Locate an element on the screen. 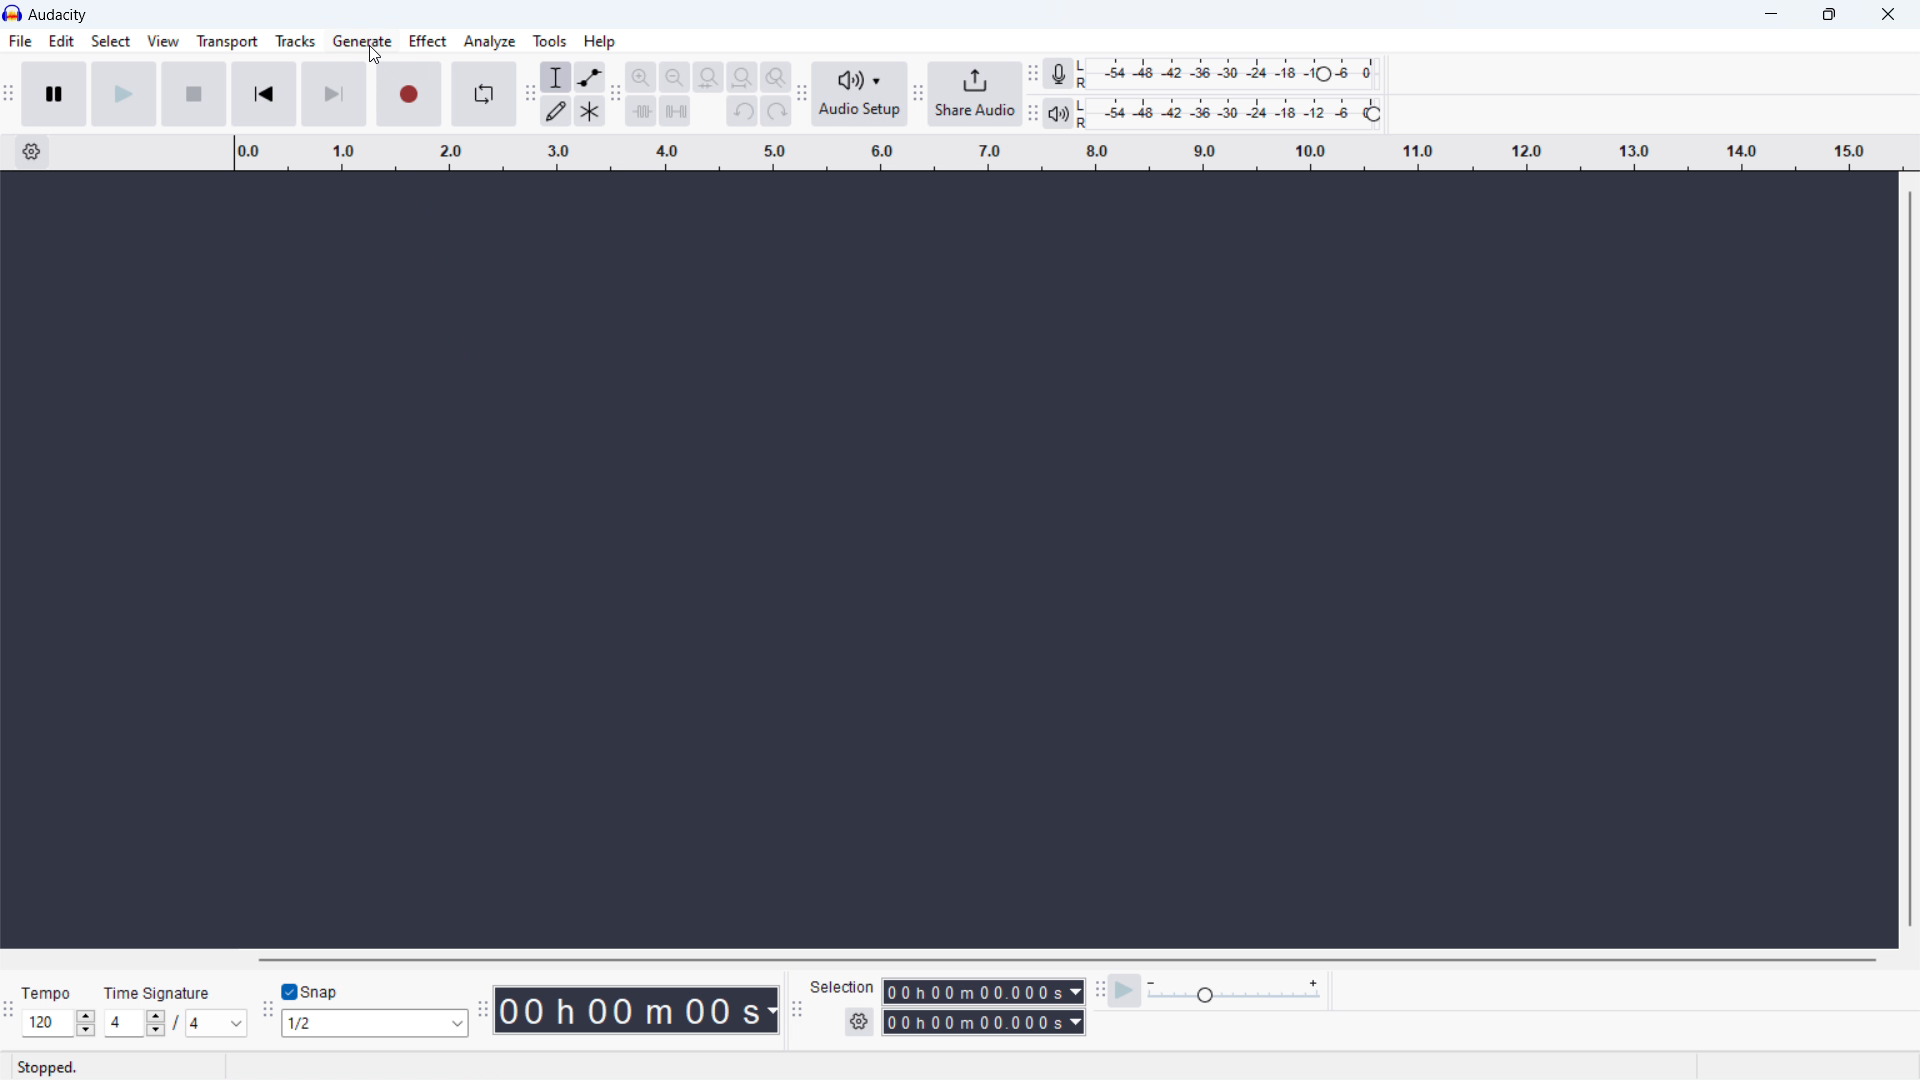 Image resolution: width=1920 pixels, height=1080 pixels. select snapping is located at coordinates (375, 1024).